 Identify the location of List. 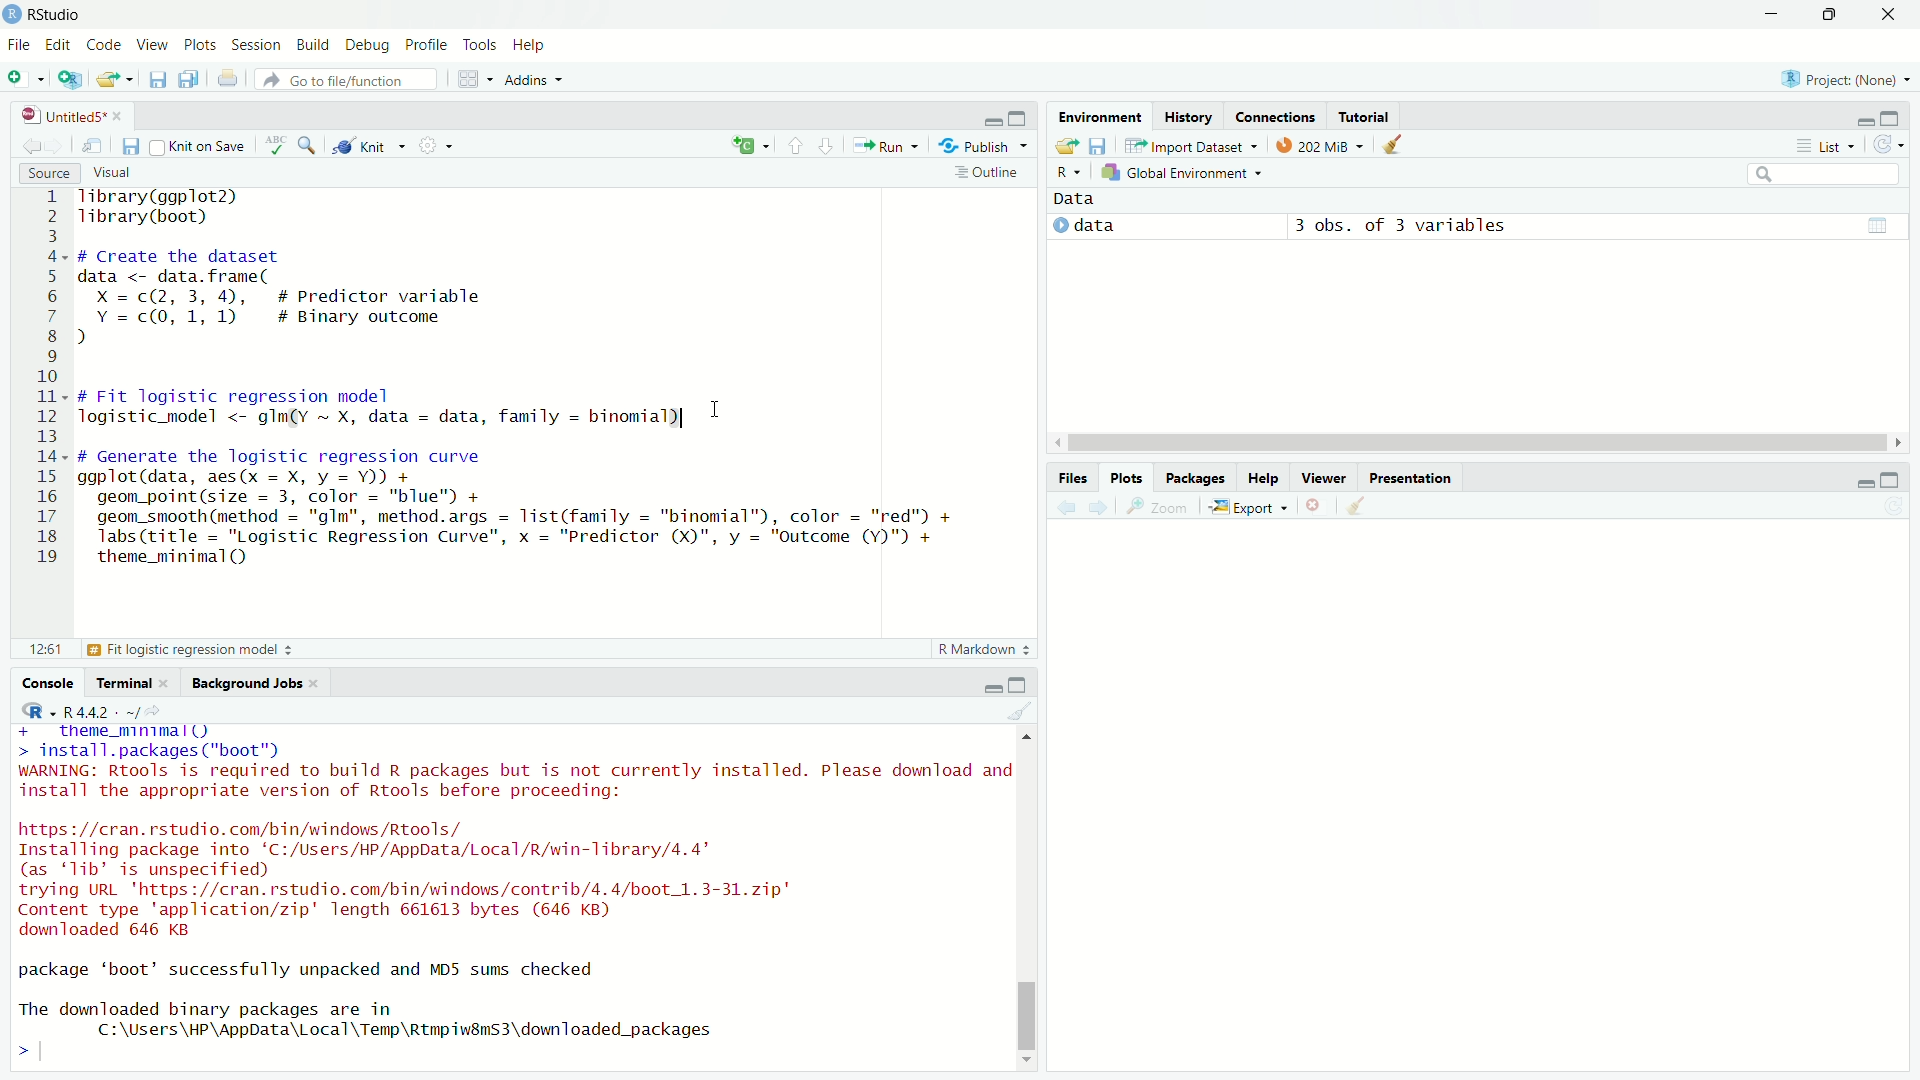
(1823, 145).